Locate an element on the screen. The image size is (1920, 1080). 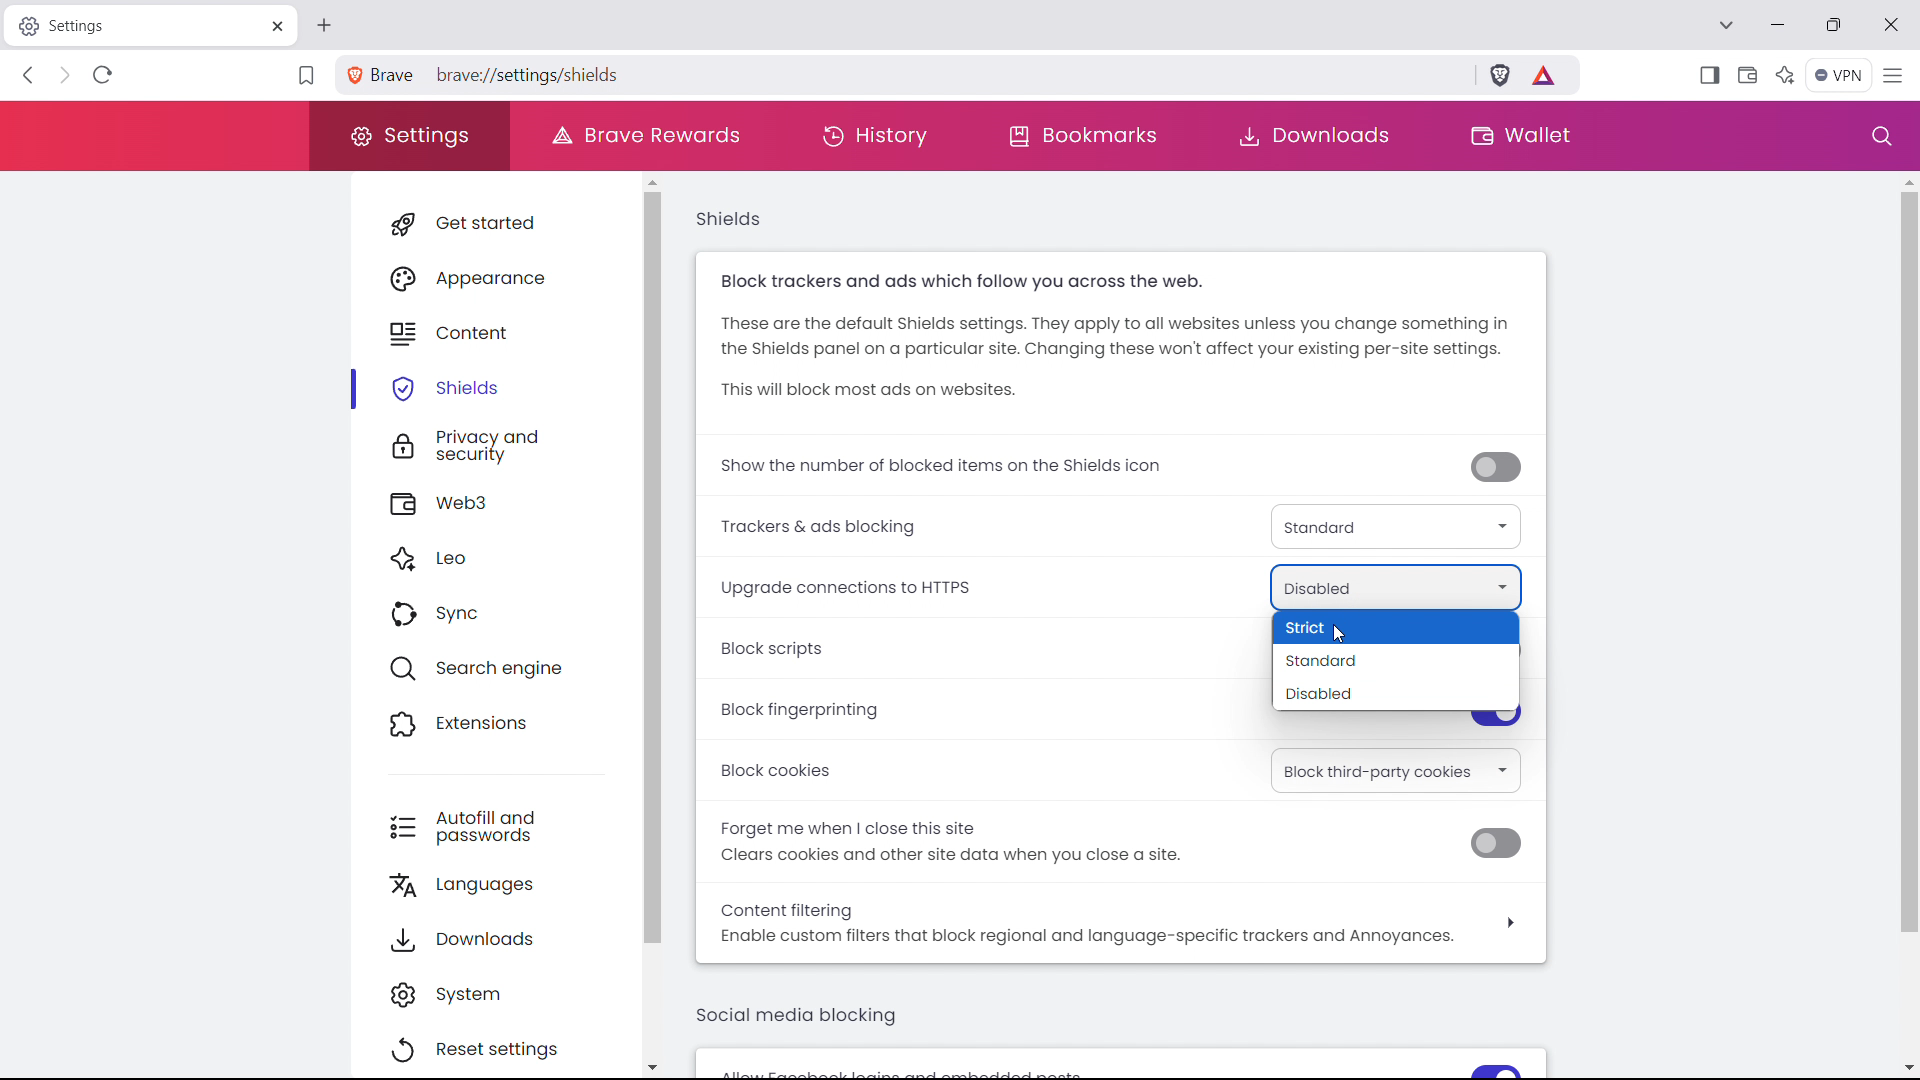
Trackers & ads blocking is located at coordinates (851, 526).